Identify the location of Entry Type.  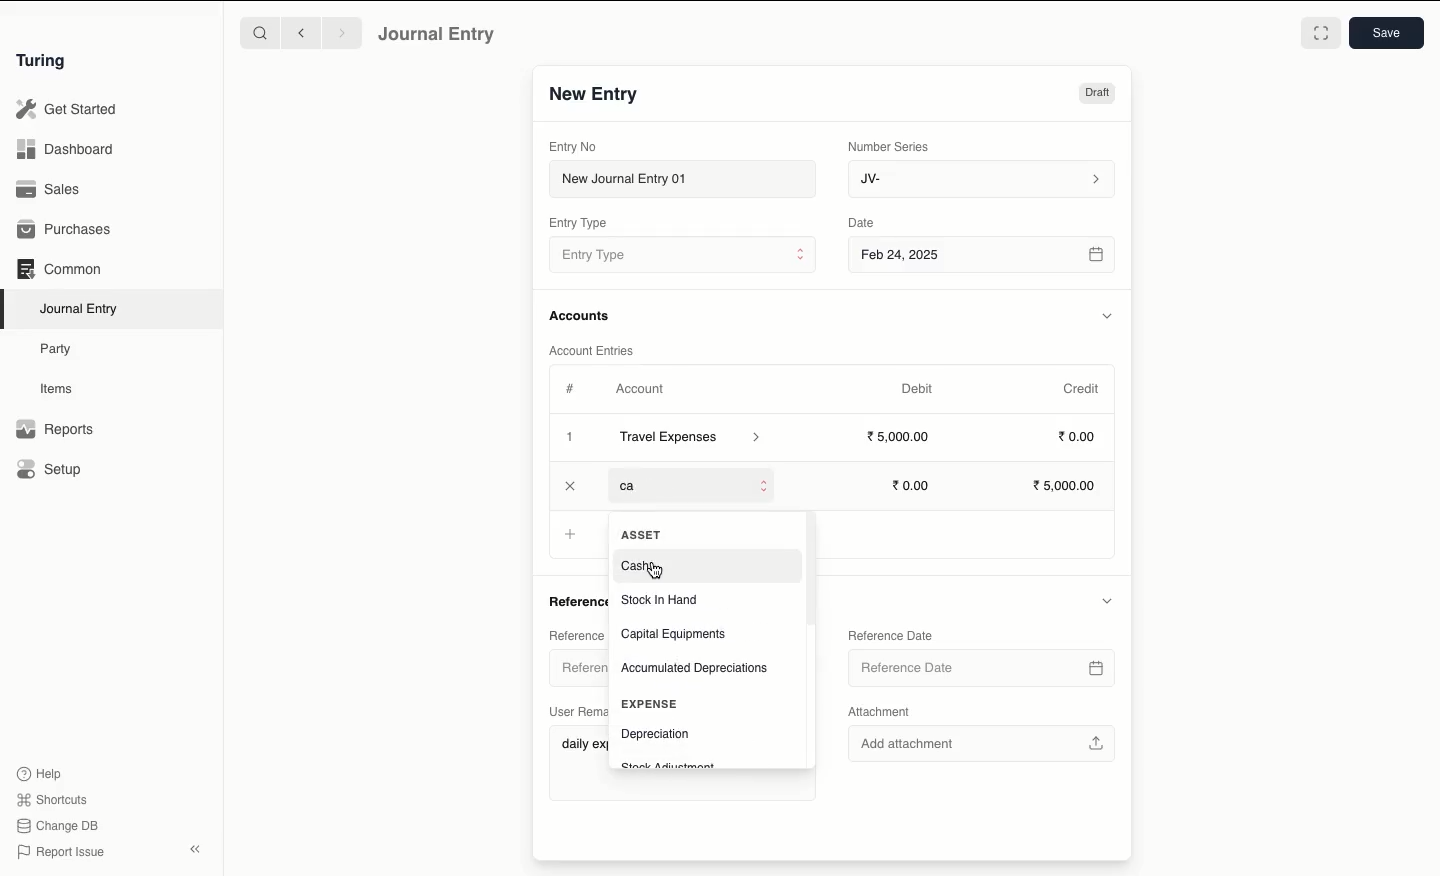
(682, 254).